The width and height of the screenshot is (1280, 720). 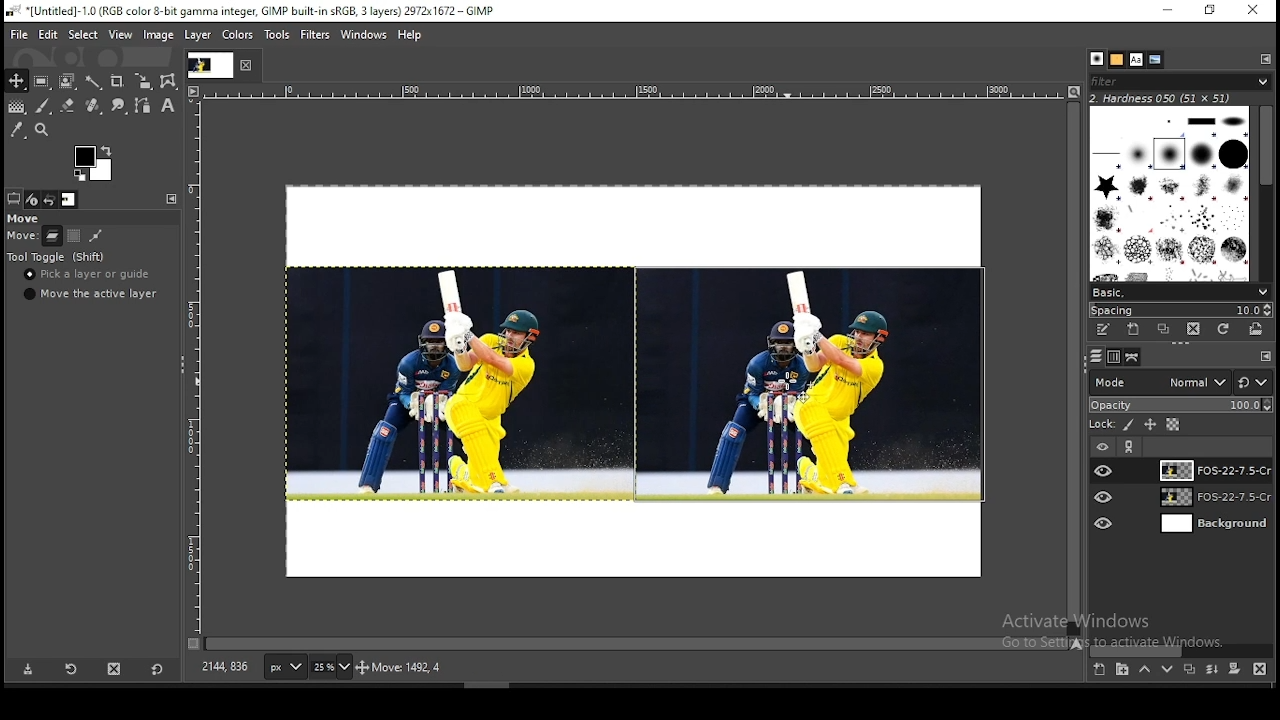 I want to click on new layer , so click(x=1098, y=671).